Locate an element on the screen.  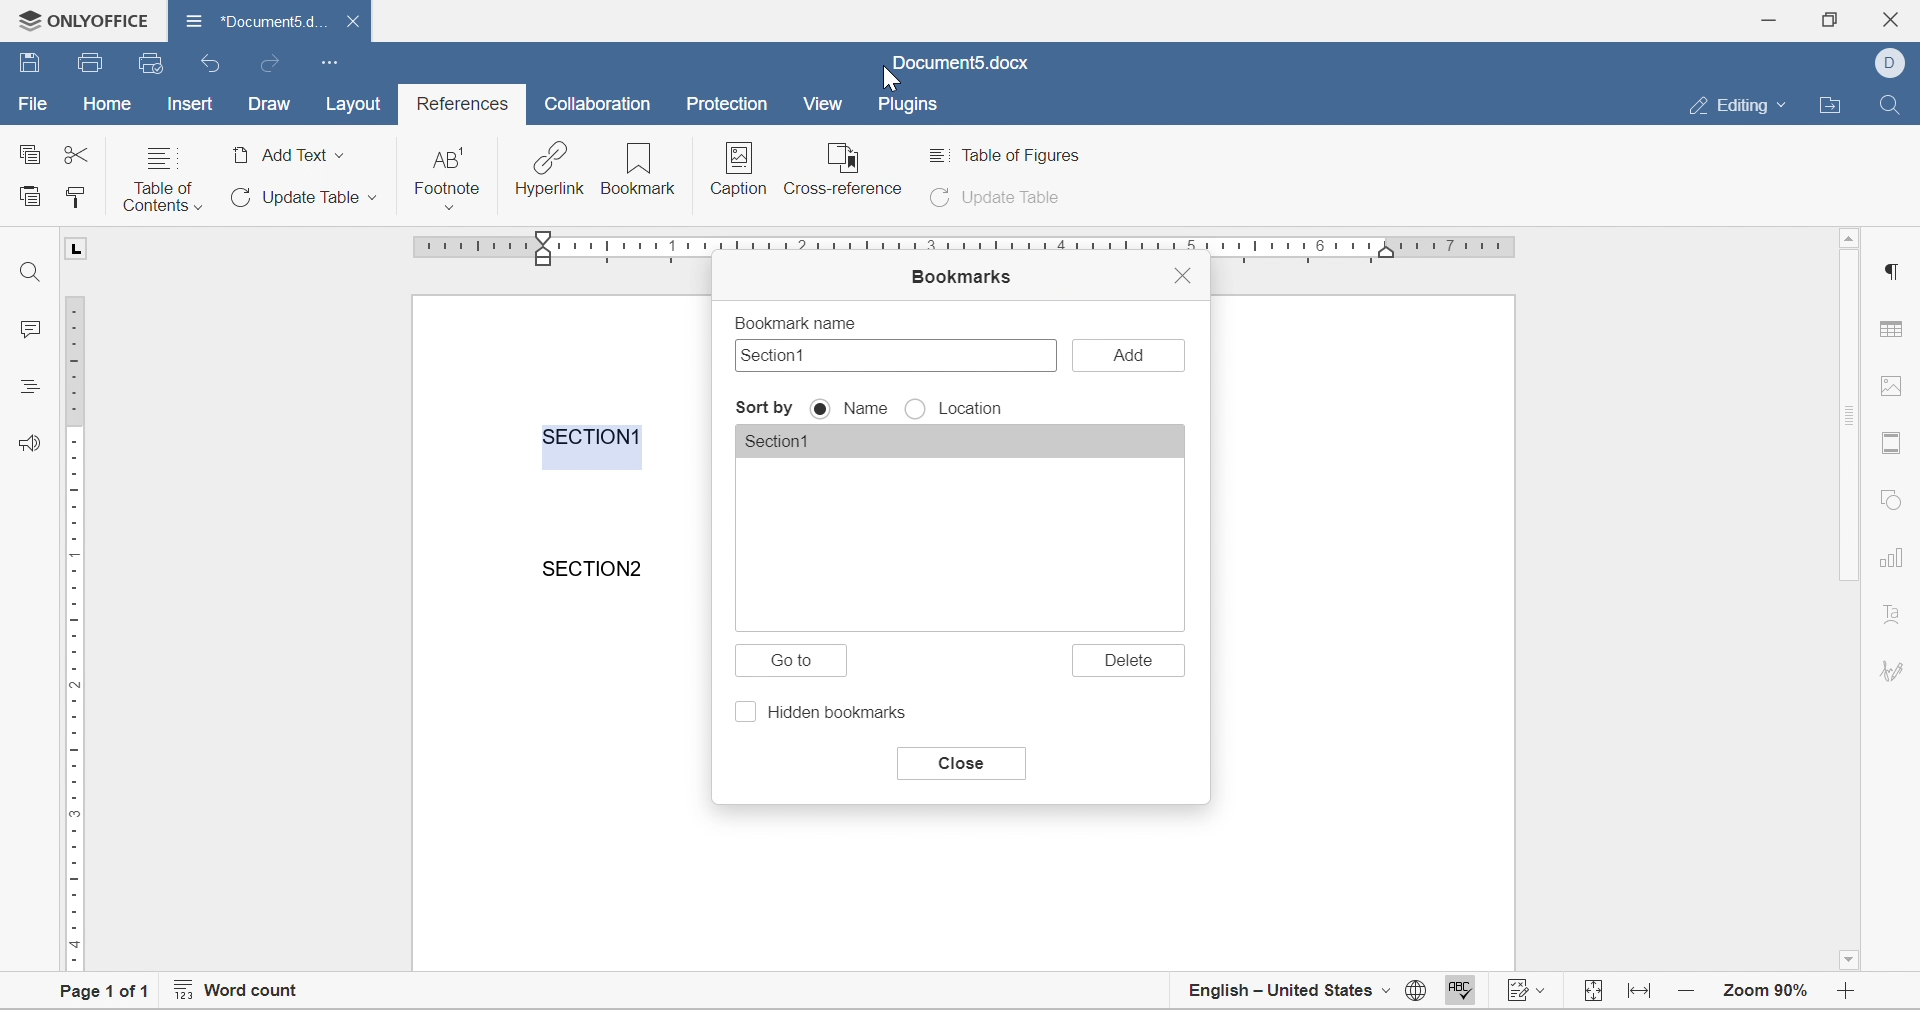
feedback and support is located at coordinates (31, 441).